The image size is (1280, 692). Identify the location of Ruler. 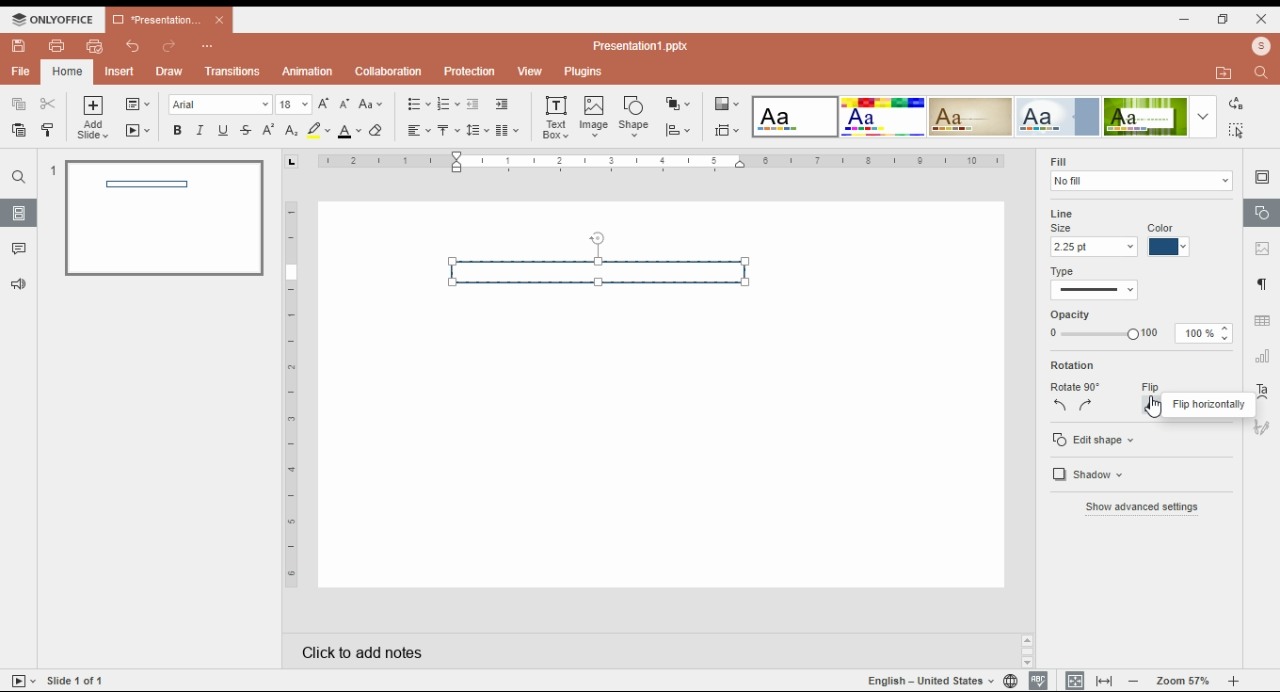
(660, 162).